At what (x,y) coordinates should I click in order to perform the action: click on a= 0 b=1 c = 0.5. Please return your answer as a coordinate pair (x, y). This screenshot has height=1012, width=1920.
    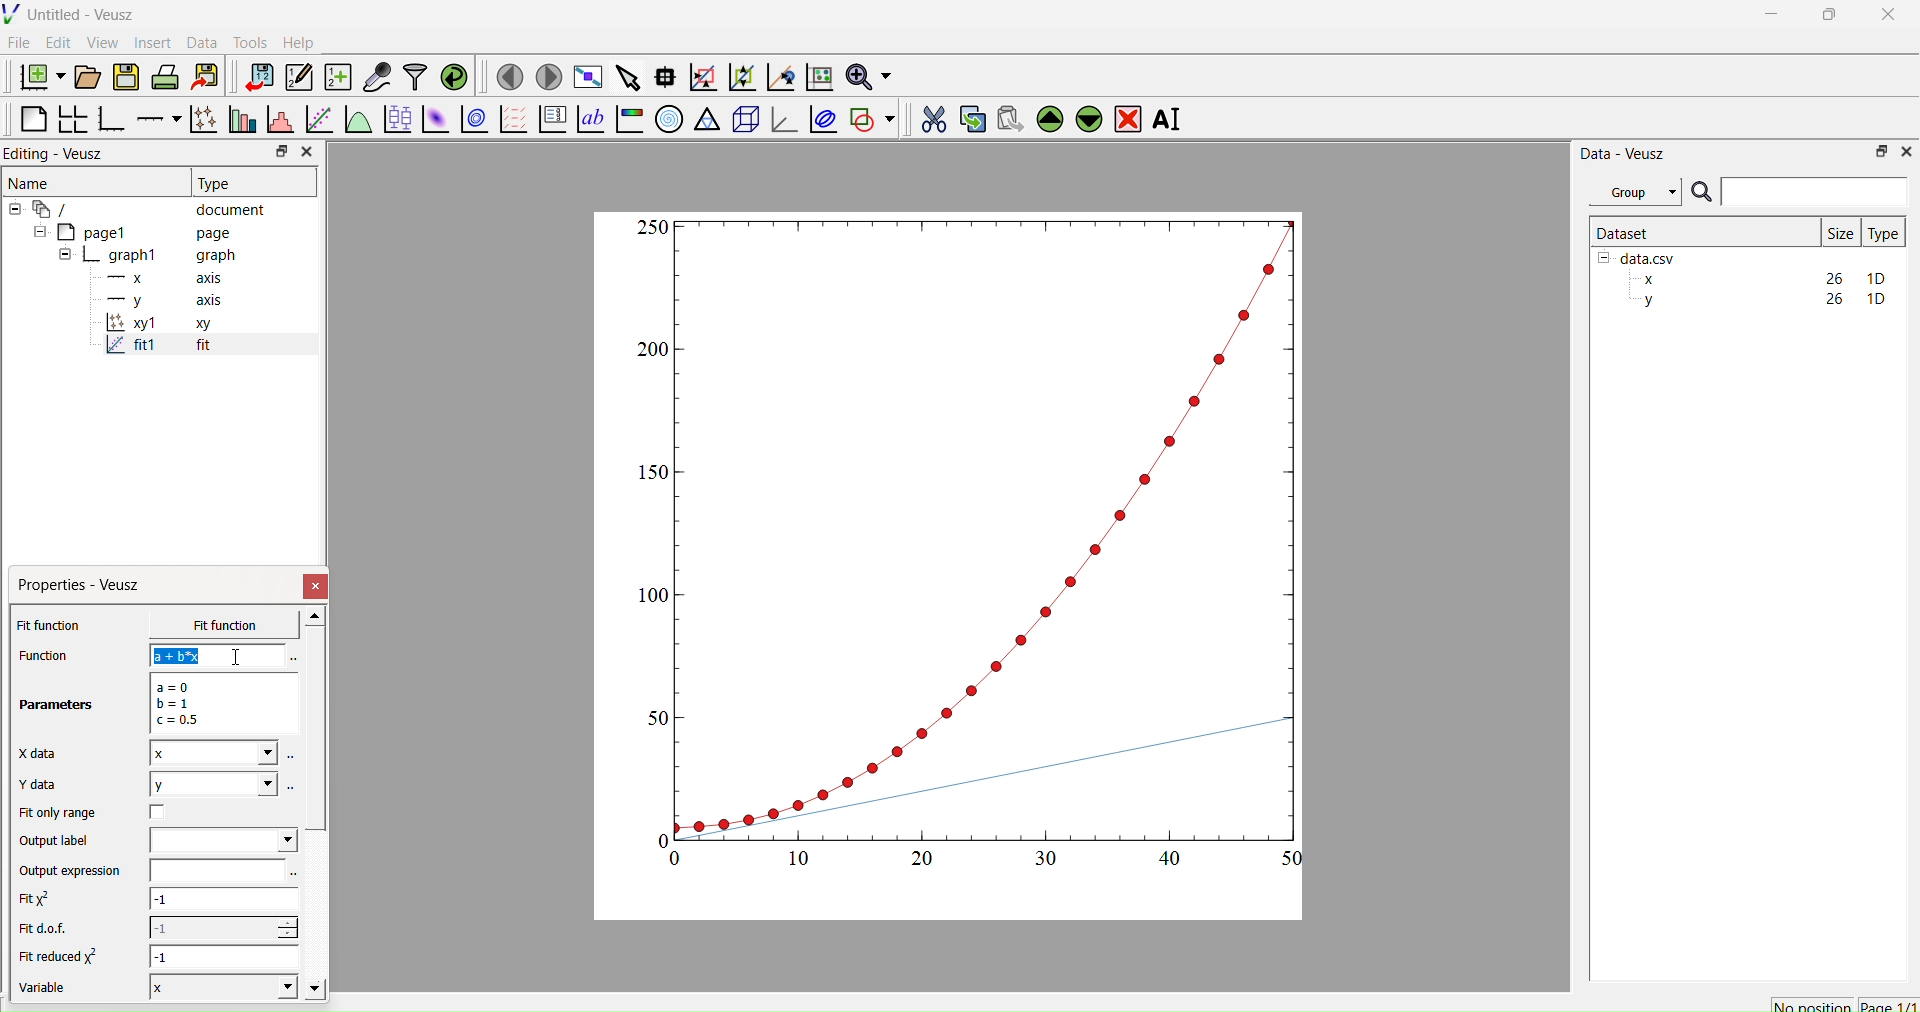
    Looking at the image, I should click on (220, 703).